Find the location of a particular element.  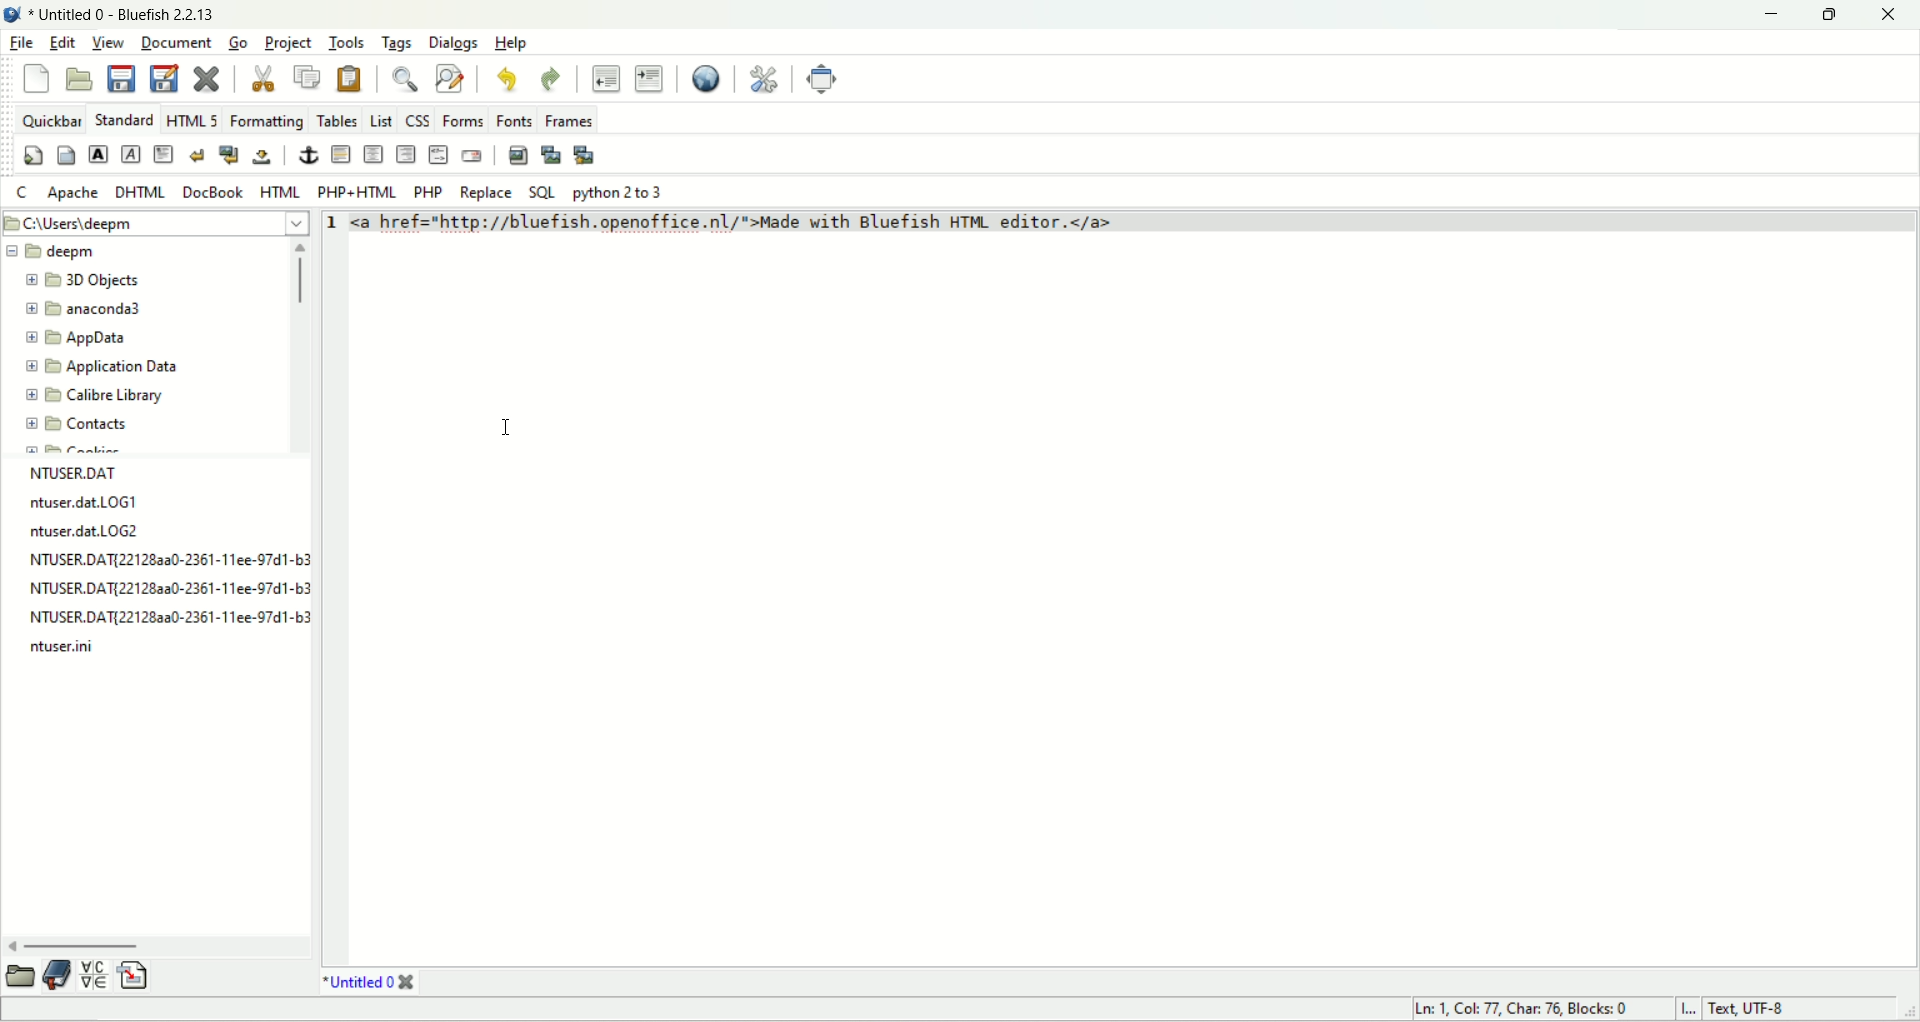

ln, col, char, blocks is located at coordinates (1515, 1010).